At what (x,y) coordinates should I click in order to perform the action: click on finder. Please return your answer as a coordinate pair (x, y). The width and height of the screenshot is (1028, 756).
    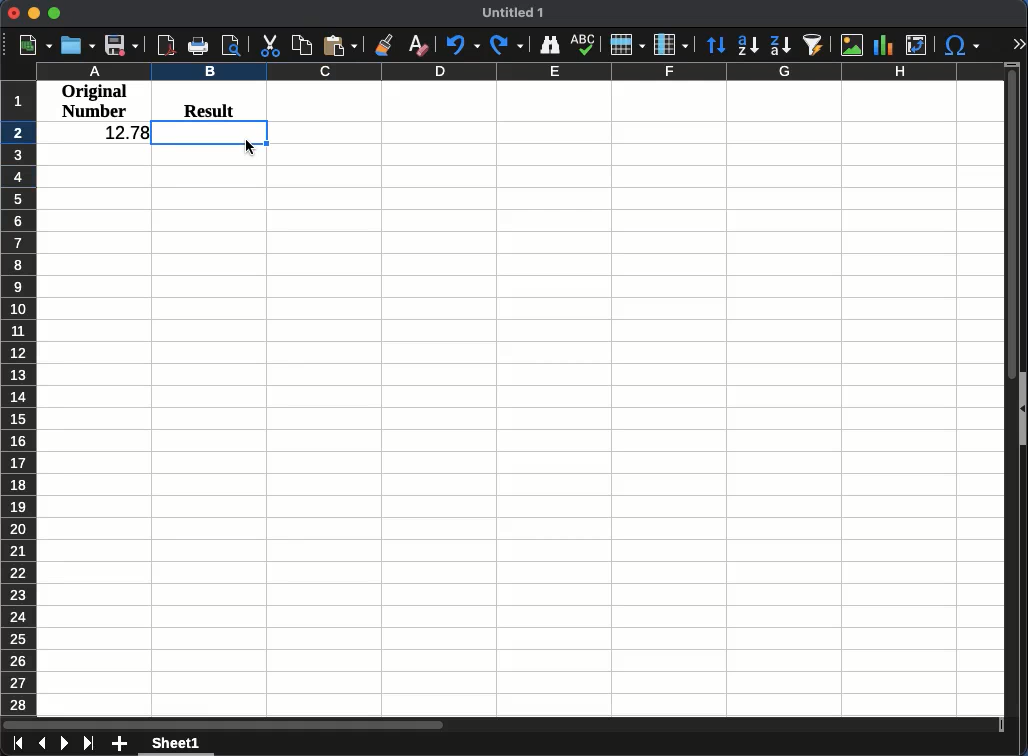
    Looking at the image, I should click on (550, 44).